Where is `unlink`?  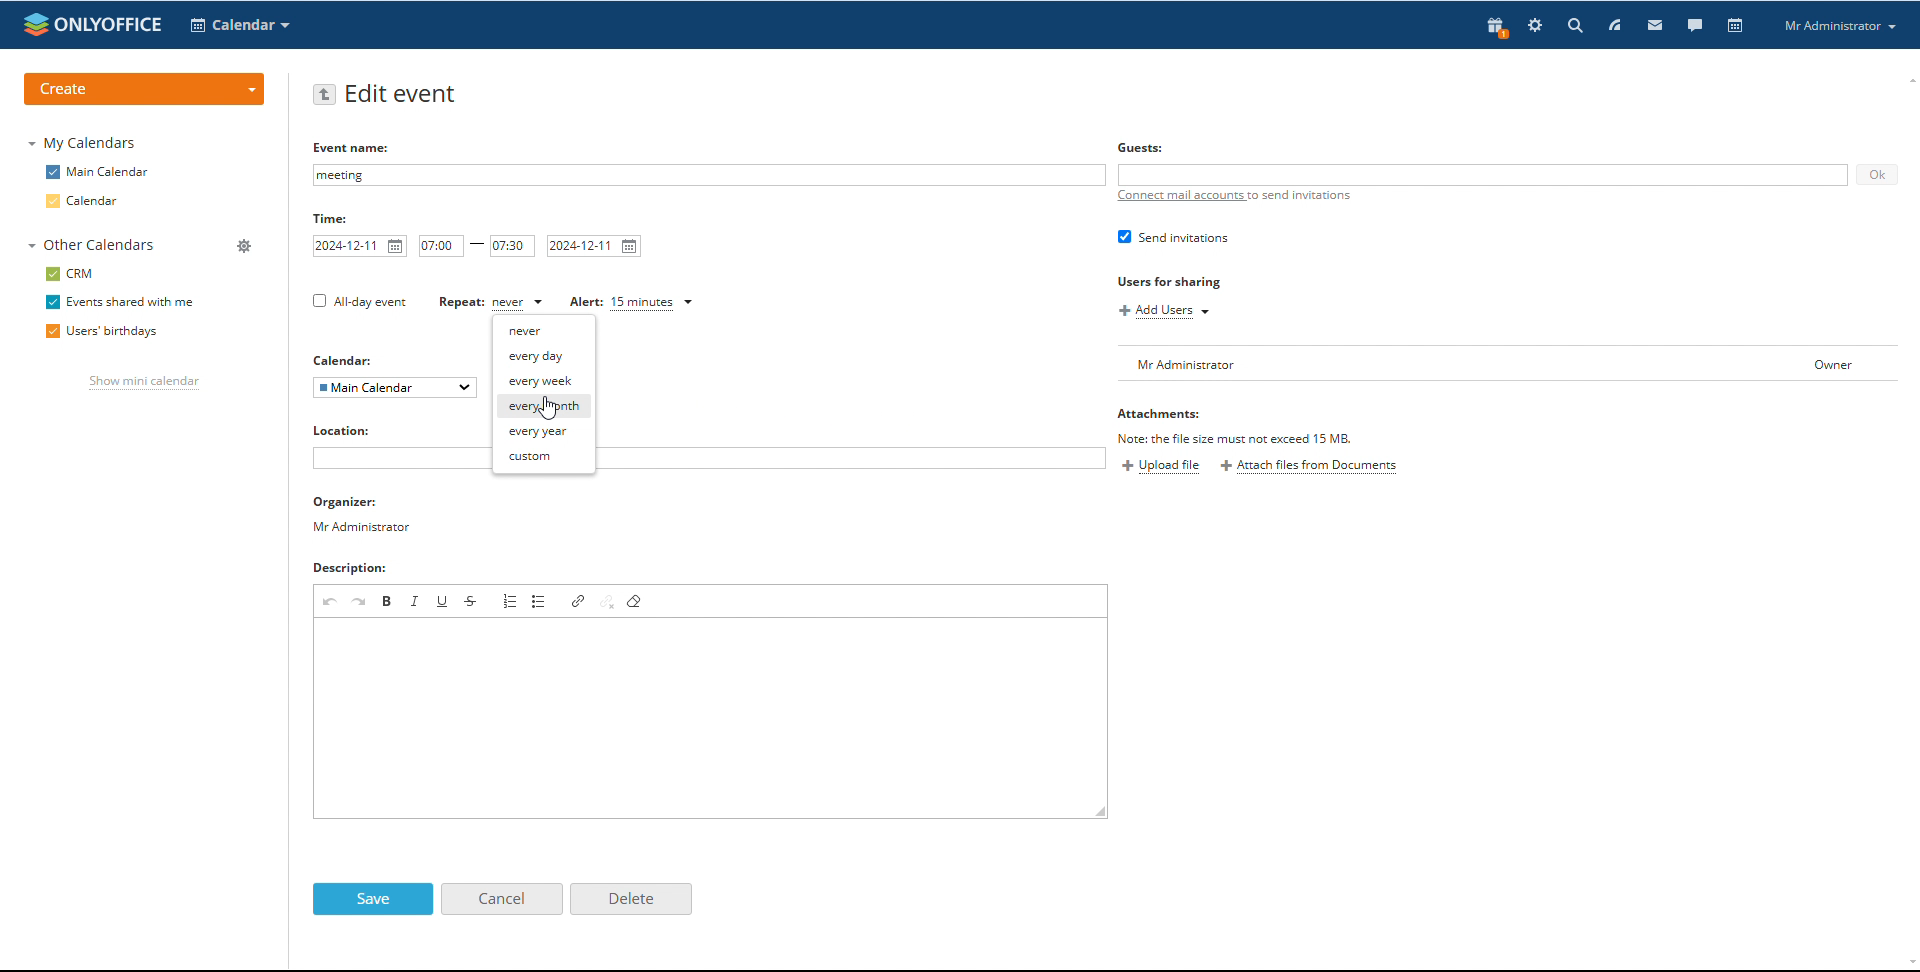 unlink is located at coordinates (609, 601).